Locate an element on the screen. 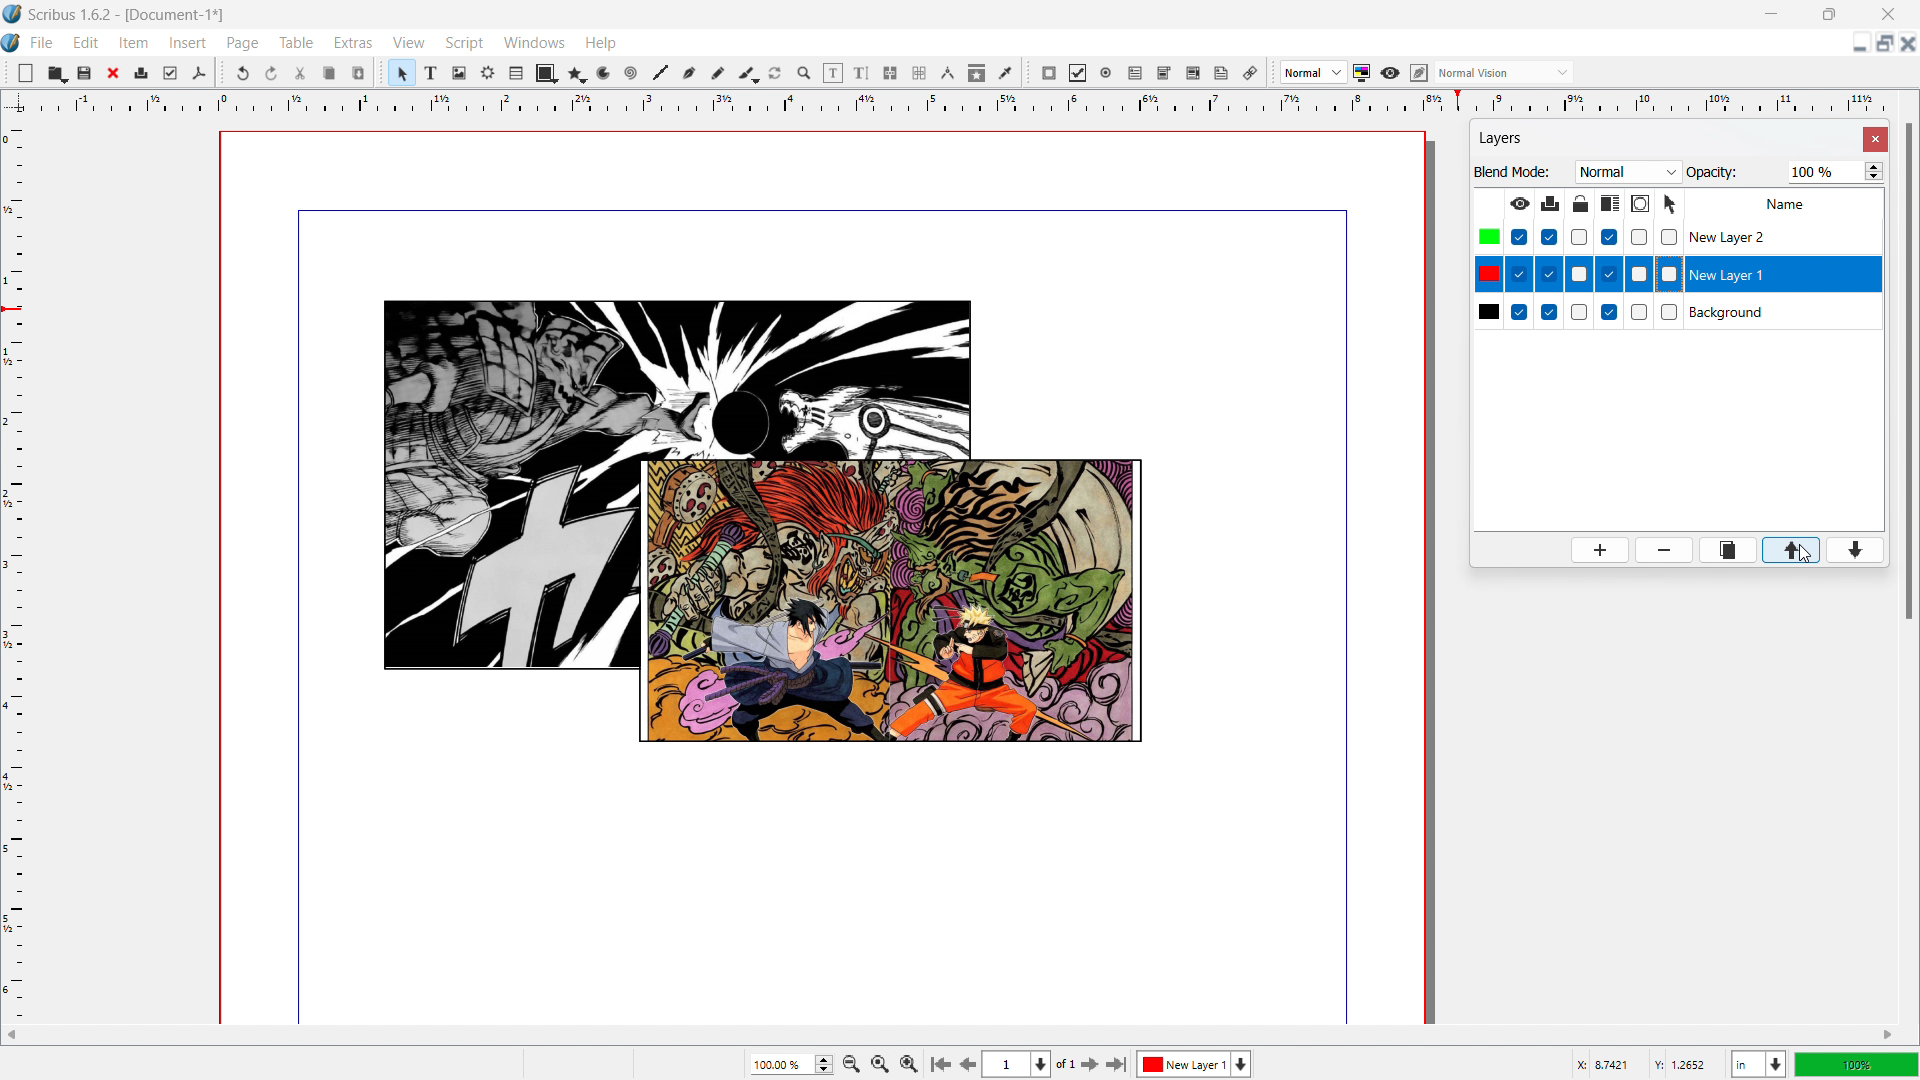  logo is located at coordinates (12, 14).